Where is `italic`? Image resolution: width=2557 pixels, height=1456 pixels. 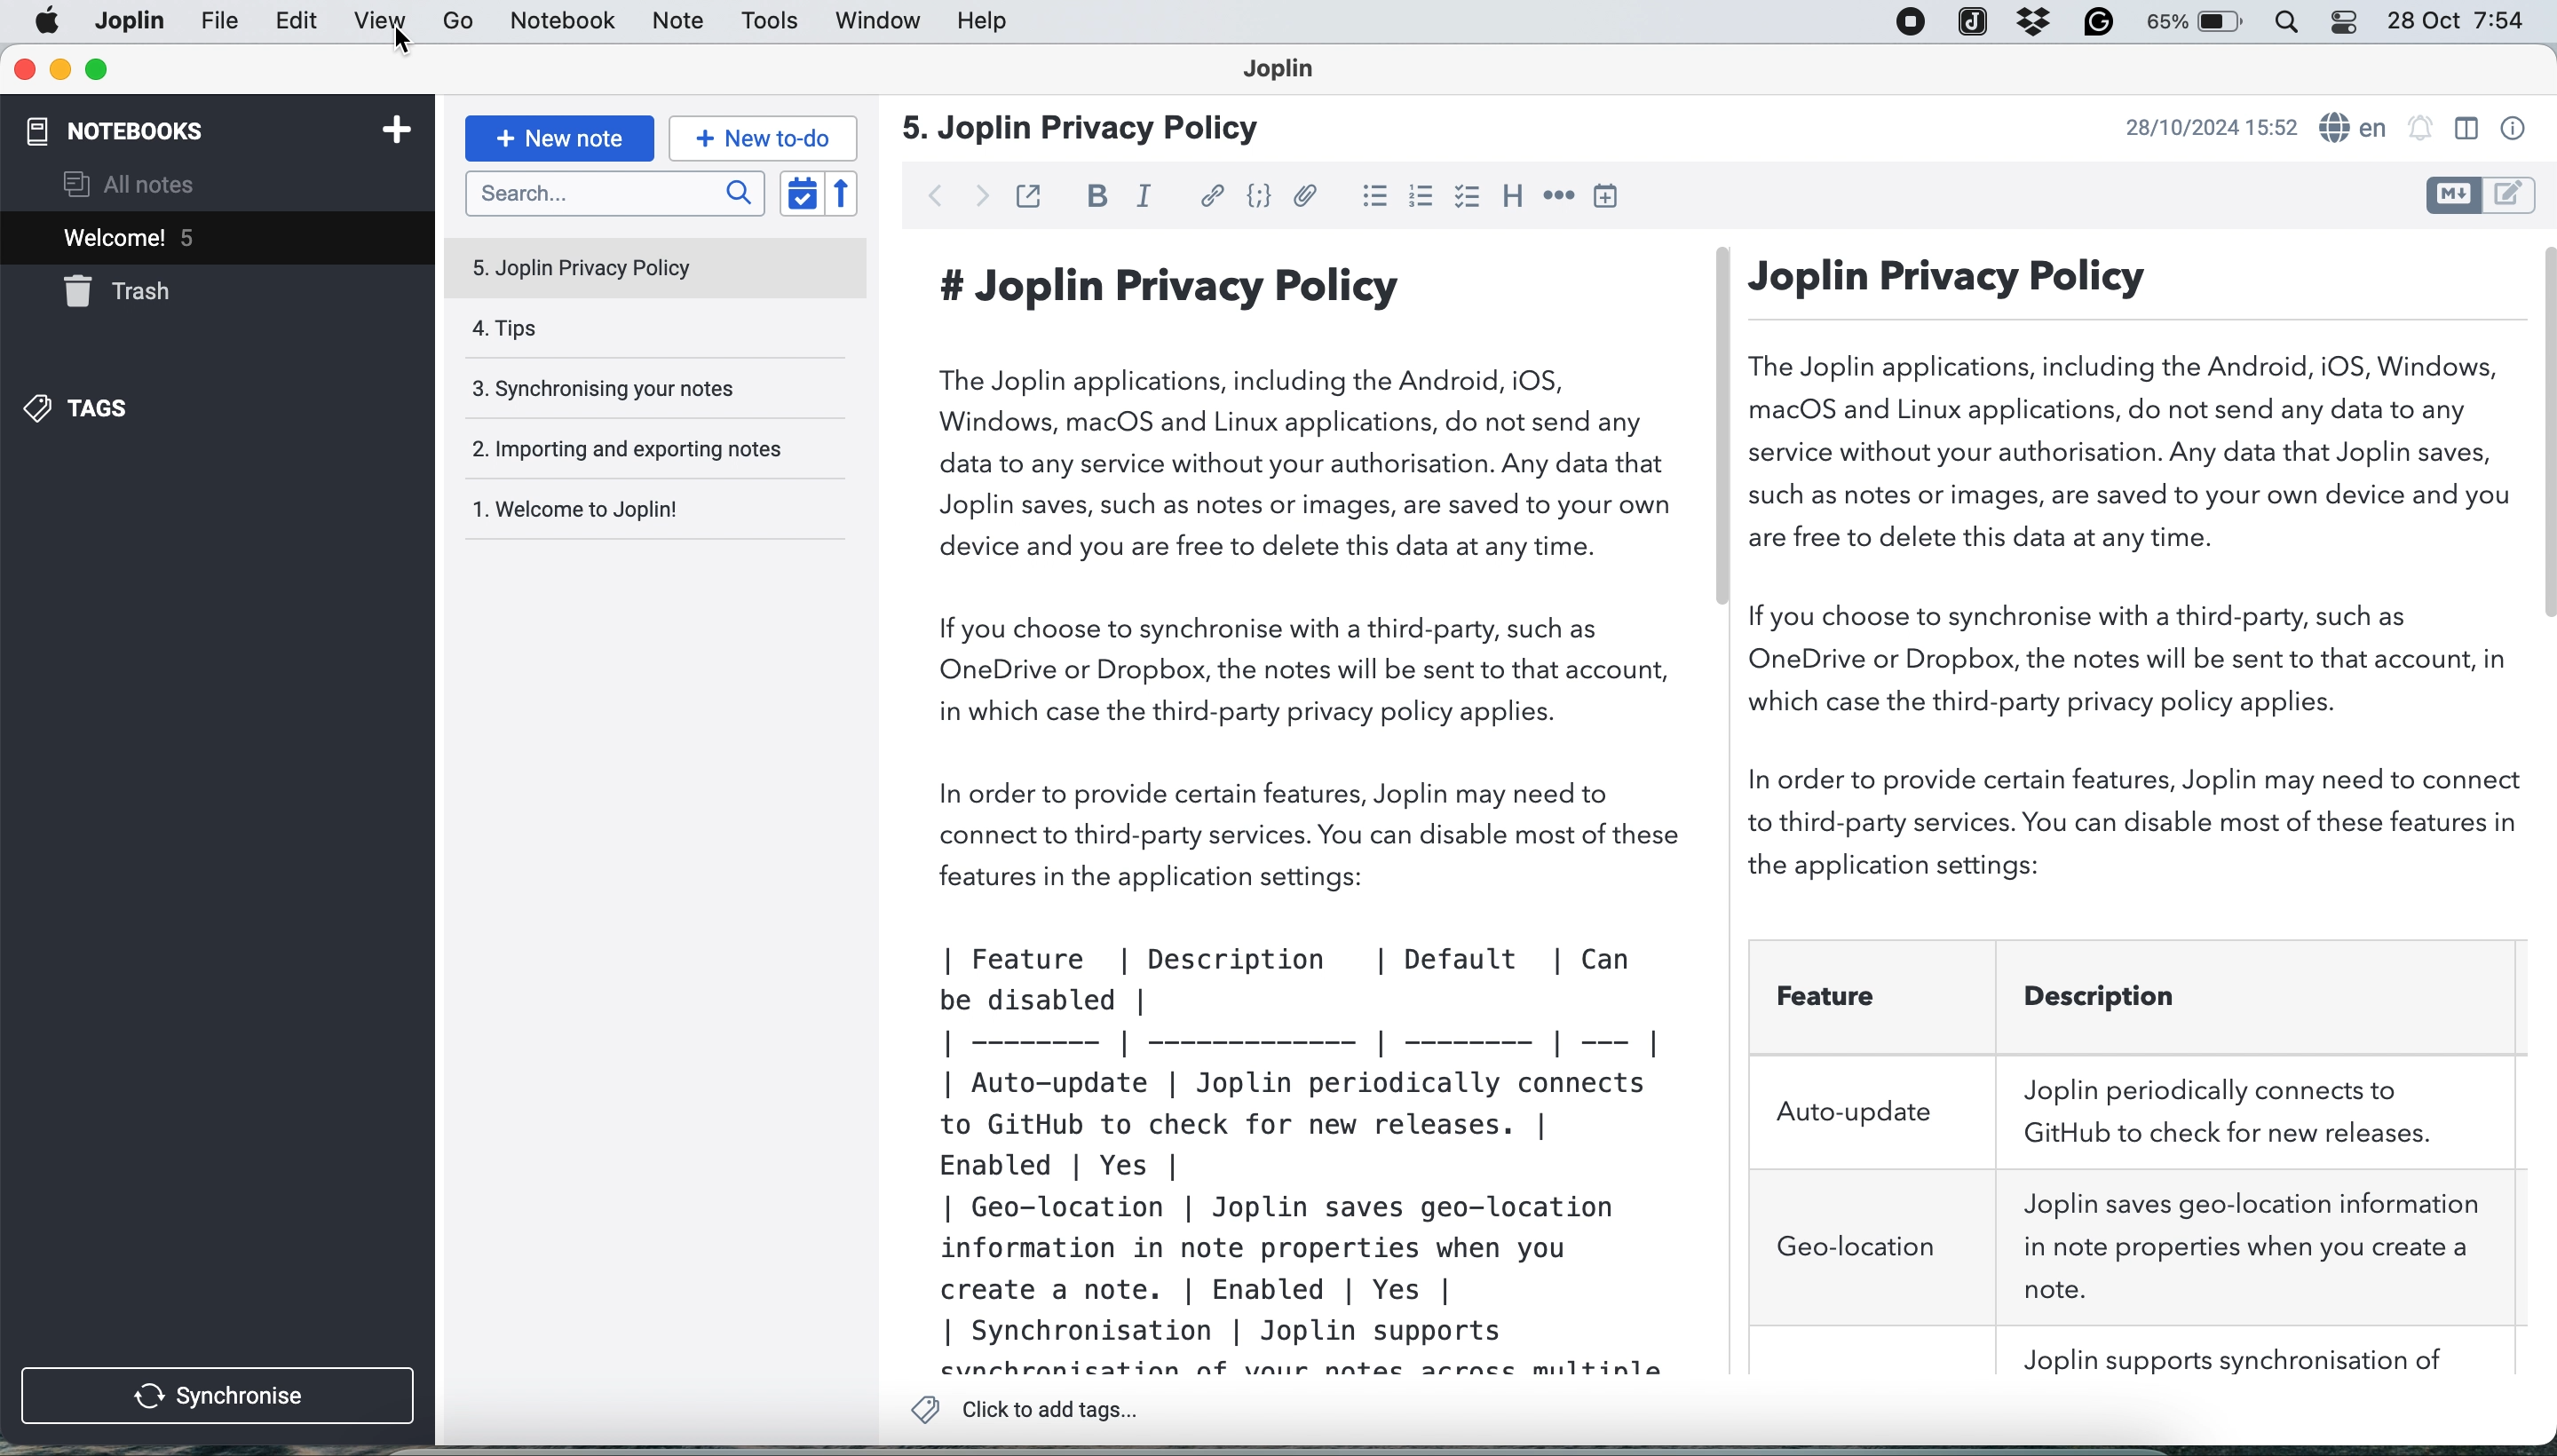 italic is located at coordinates (1145, 197).